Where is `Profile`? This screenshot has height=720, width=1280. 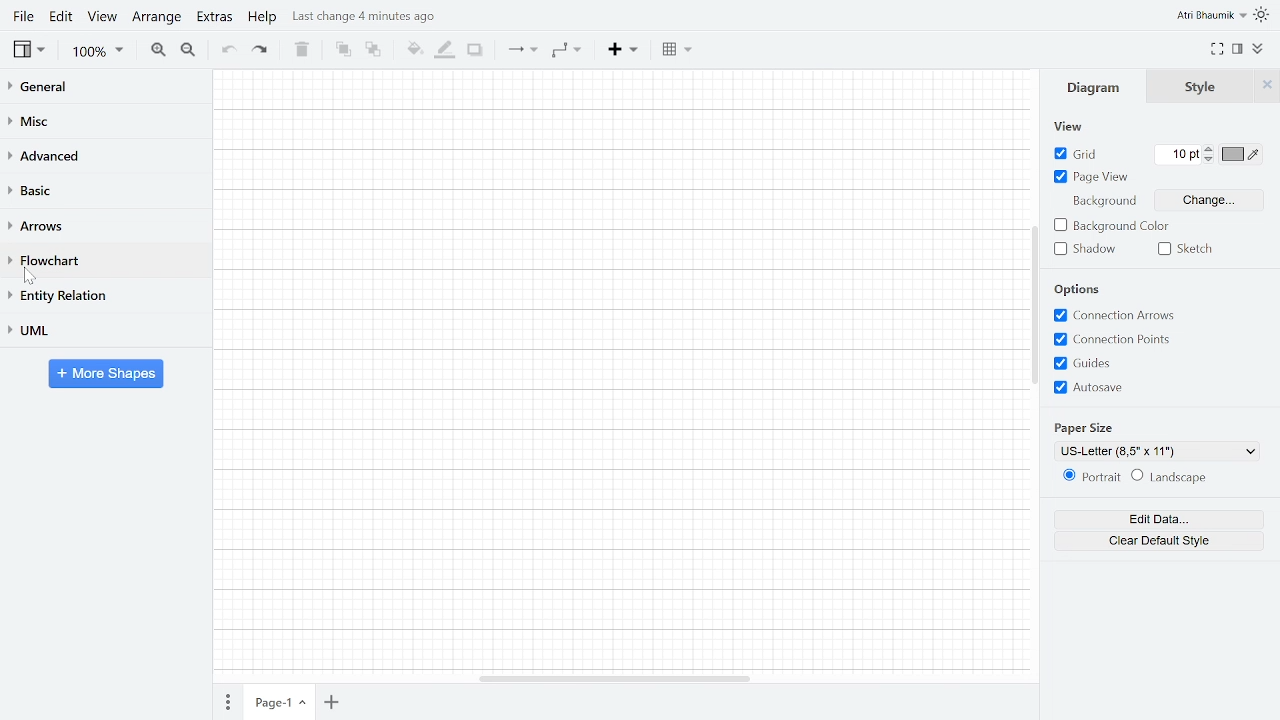
Profile is located at coordinates (1210, 15).